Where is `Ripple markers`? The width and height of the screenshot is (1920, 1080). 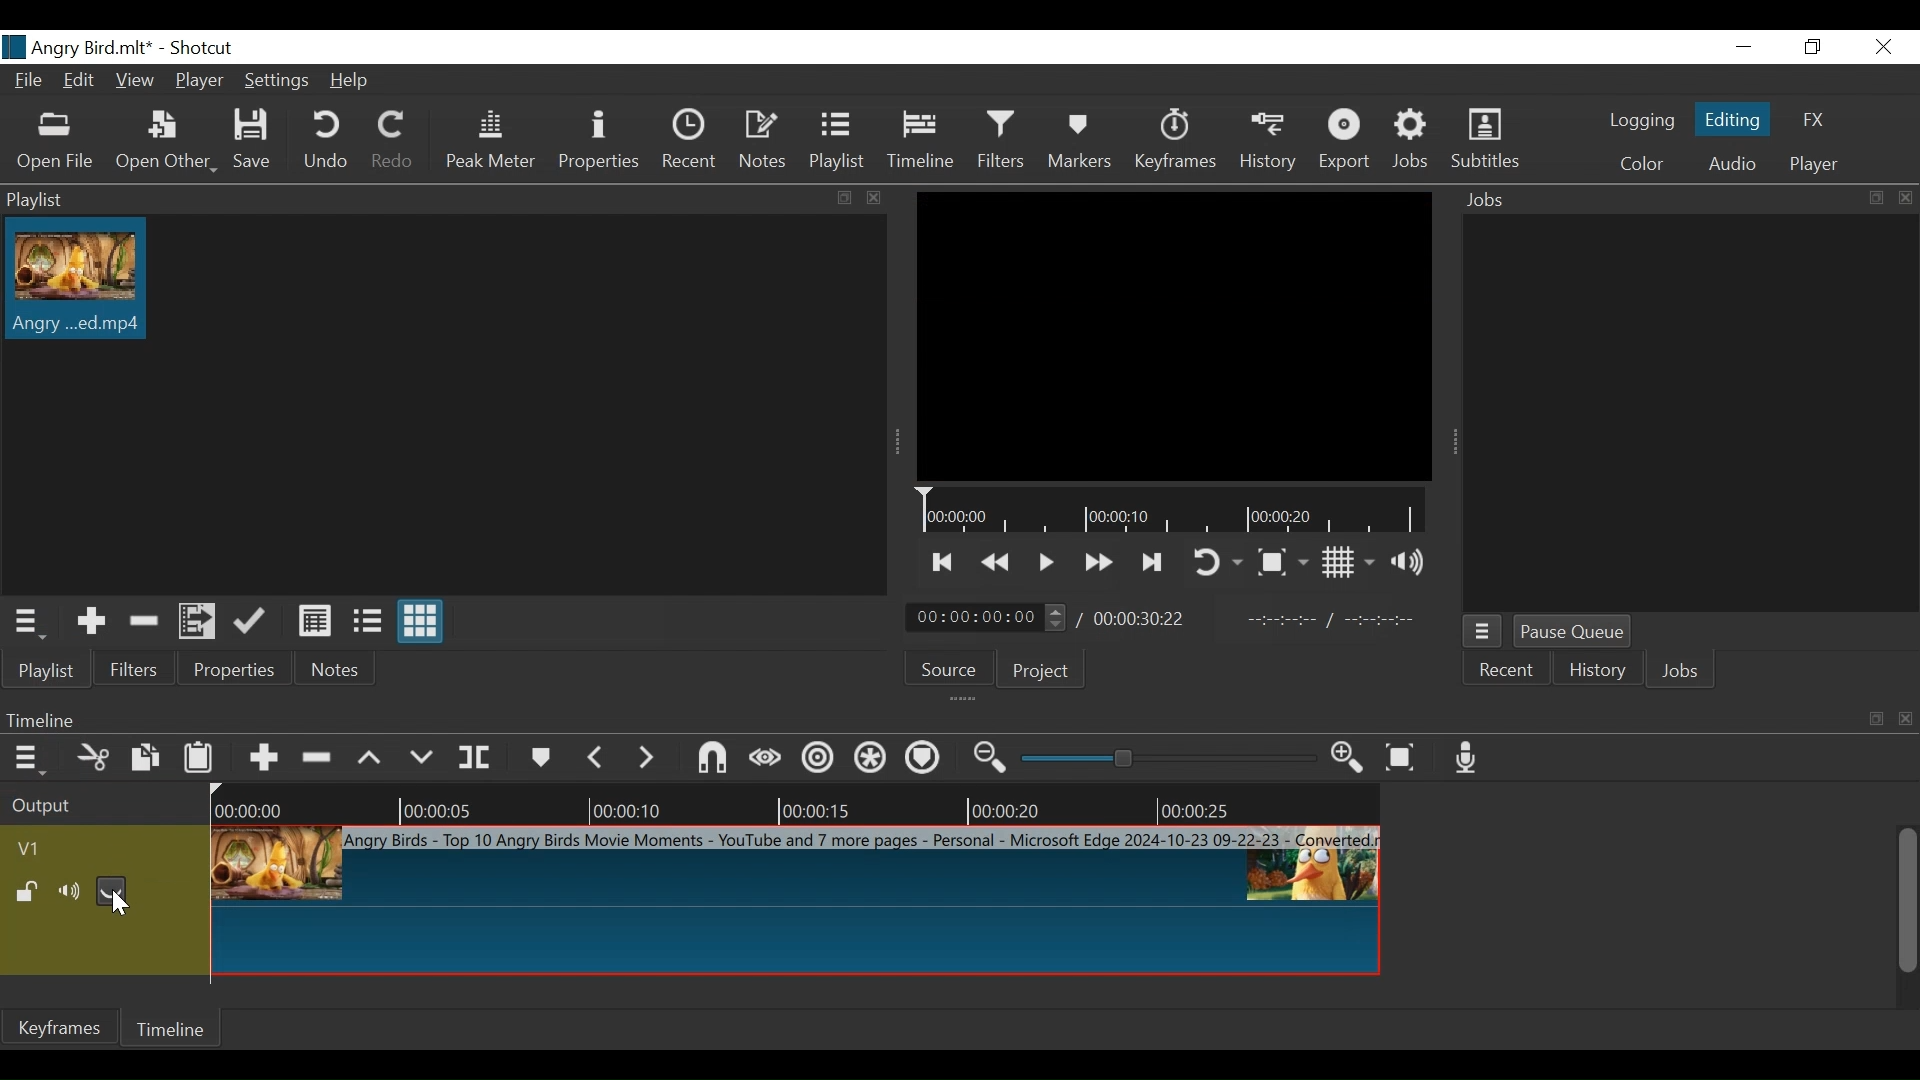
Ripple markers is located at coordinates (922, 760).